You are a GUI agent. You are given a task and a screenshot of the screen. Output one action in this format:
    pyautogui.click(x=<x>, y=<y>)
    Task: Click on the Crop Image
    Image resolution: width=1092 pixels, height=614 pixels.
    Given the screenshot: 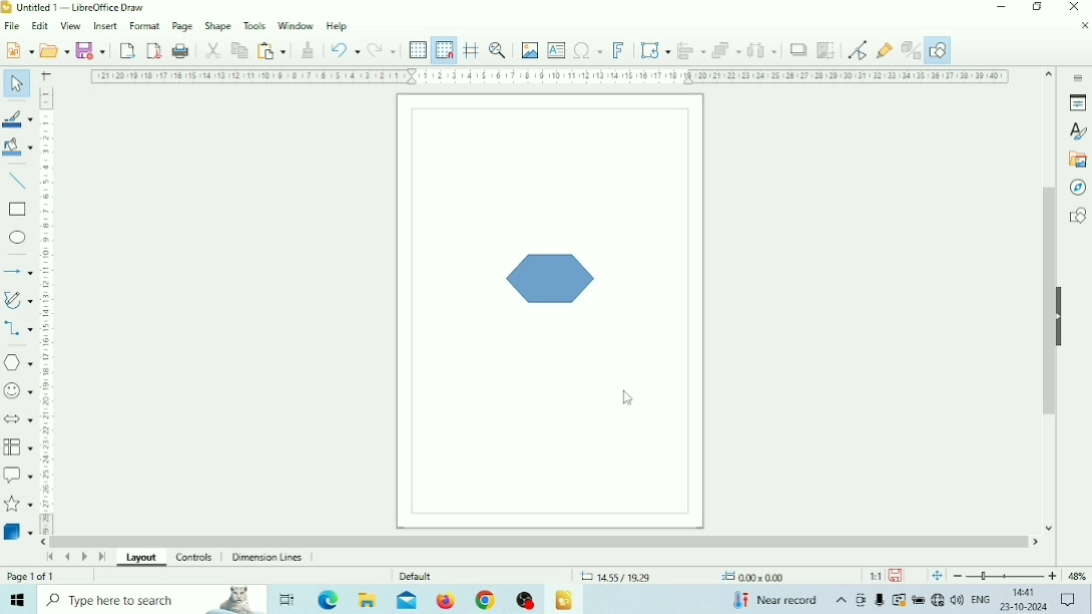 What is the action you would take?
    pyautogui.click(x=825, y=50)
    